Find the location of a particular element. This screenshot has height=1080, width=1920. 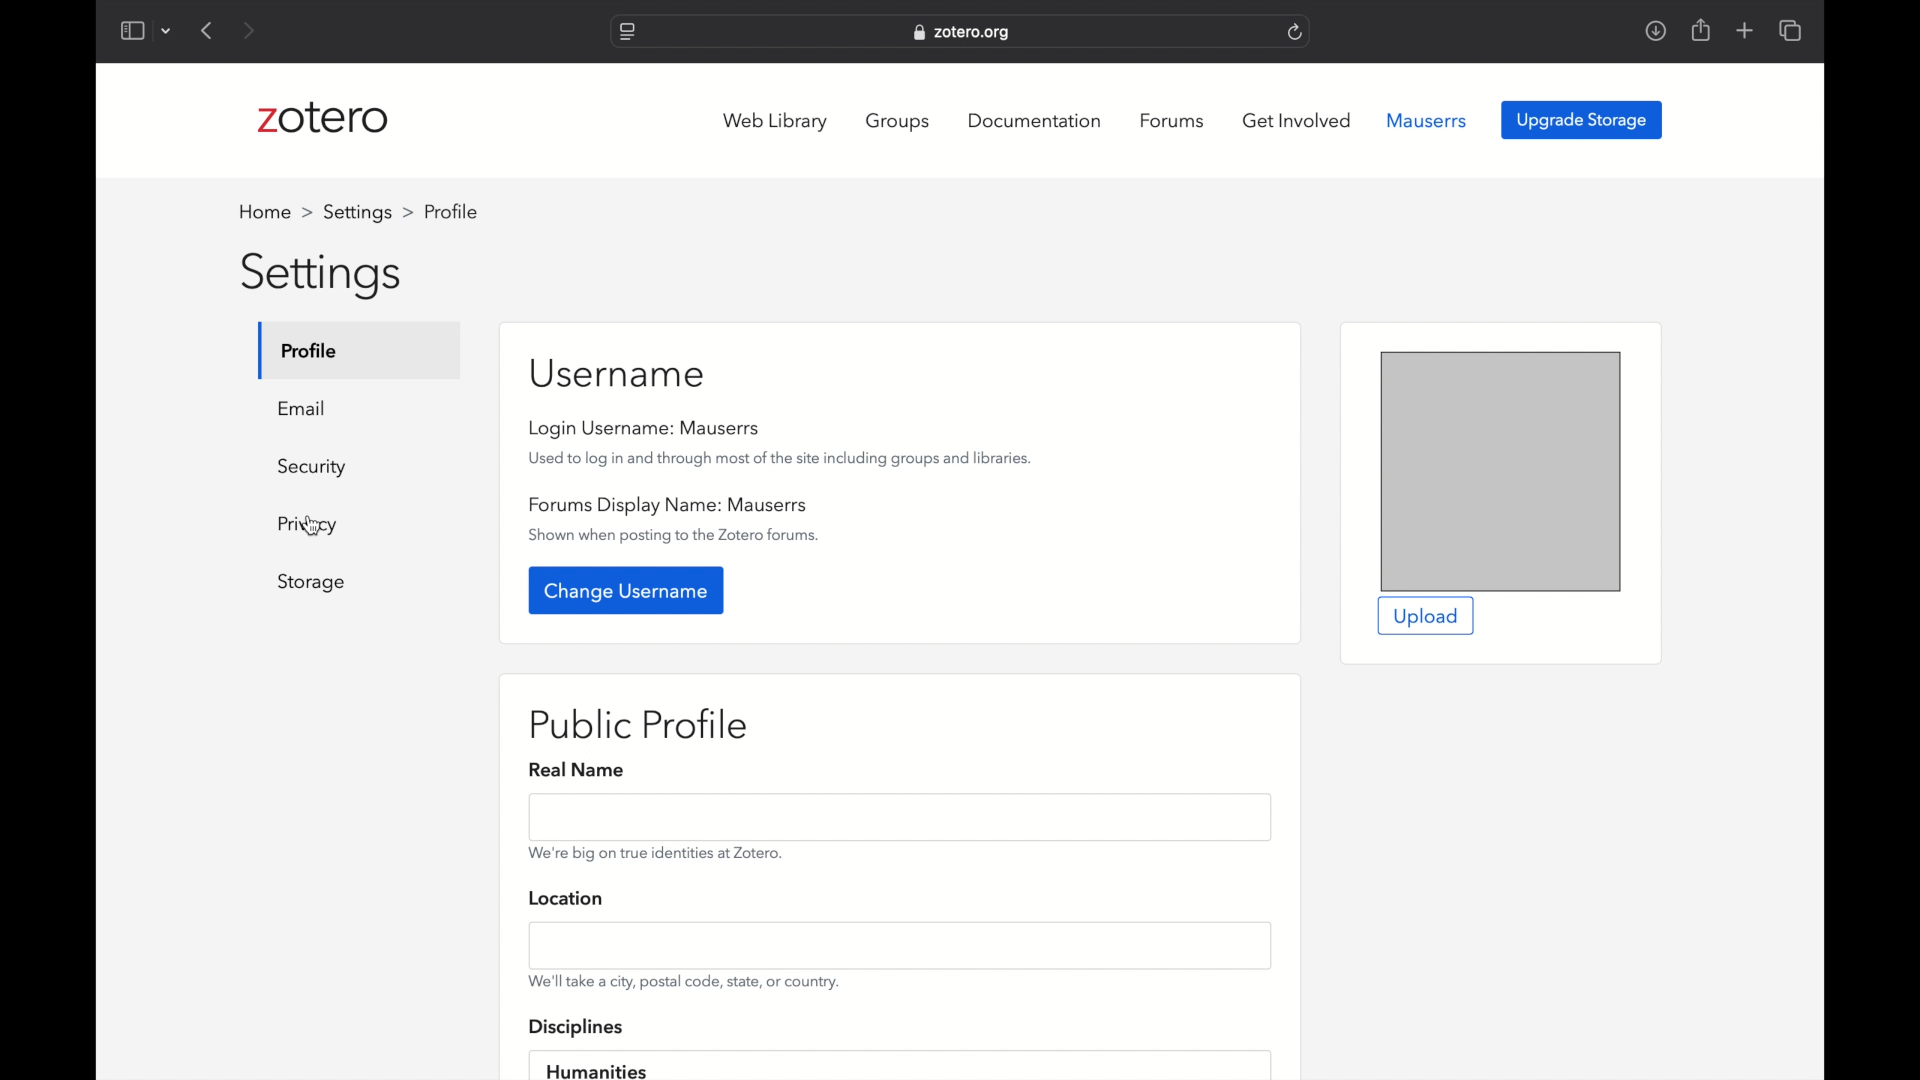

upload is located at coordinates (1426, 616).